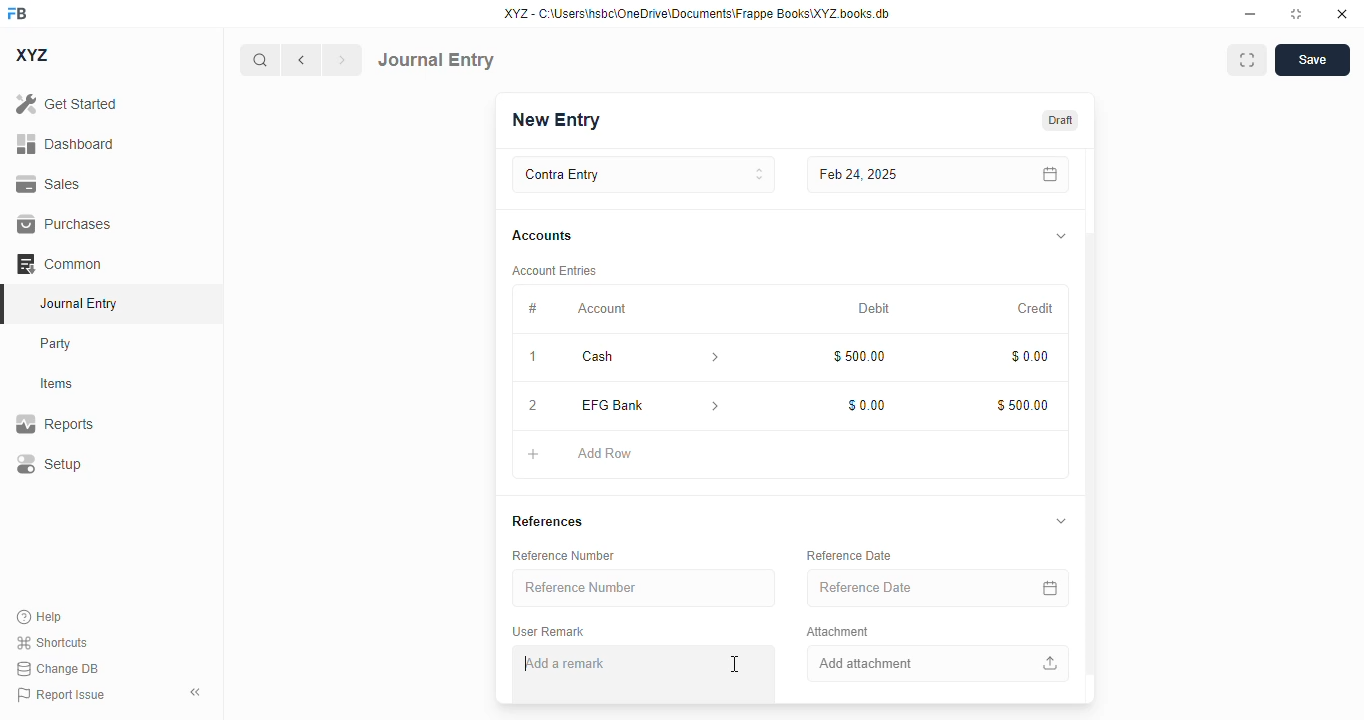  What do you see at coordinates (49, 463) in the screenshot?
I see `setup` at bounding box center [49, 463].